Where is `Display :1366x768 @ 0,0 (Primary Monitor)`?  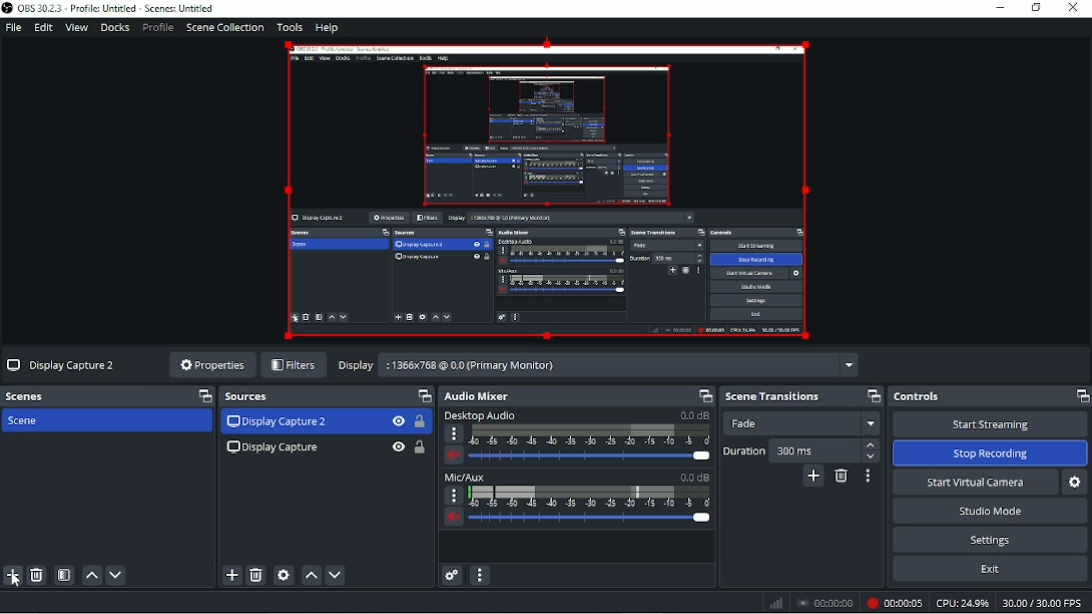
Display :1366x768 @ 0,0 (Primary Monitor) is located at coordinates (597, 363).